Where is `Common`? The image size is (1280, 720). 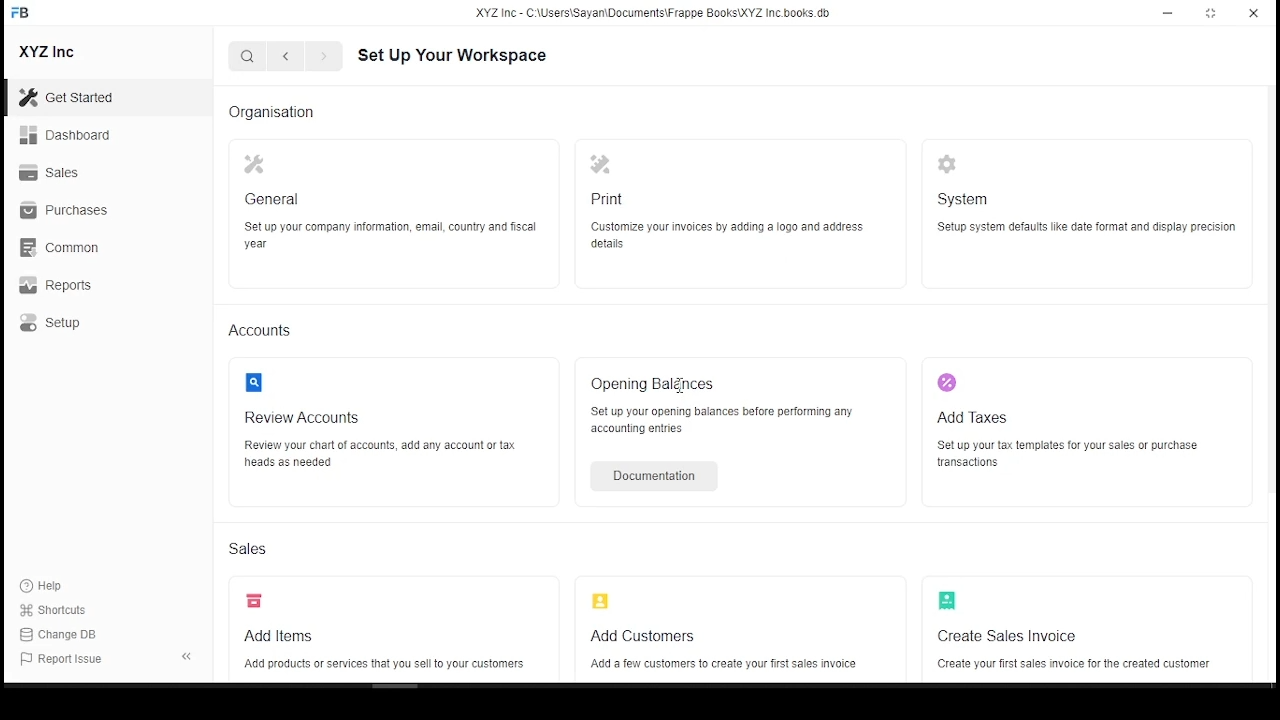
Common is located at coordinates (61, 247).